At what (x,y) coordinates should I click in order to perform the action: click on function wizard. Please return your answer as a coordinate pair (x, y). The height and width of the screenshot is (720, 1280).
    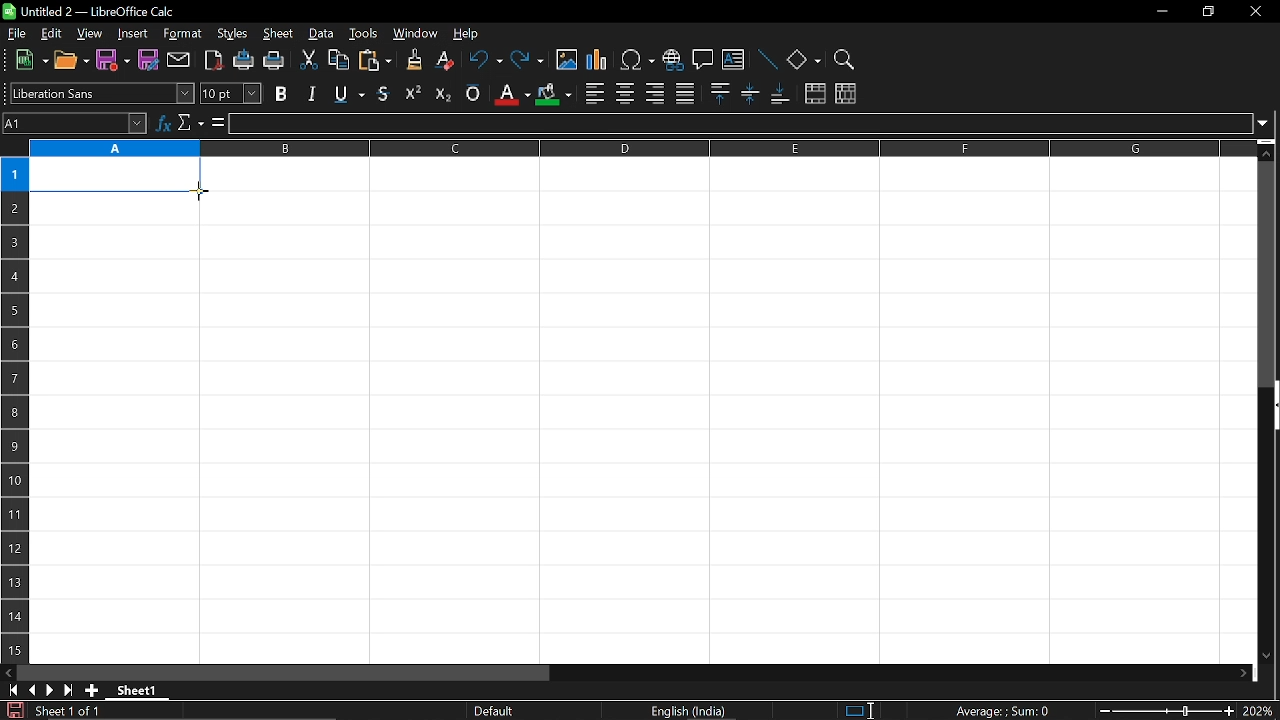
    Looking at the image, I should click on (163, 124).